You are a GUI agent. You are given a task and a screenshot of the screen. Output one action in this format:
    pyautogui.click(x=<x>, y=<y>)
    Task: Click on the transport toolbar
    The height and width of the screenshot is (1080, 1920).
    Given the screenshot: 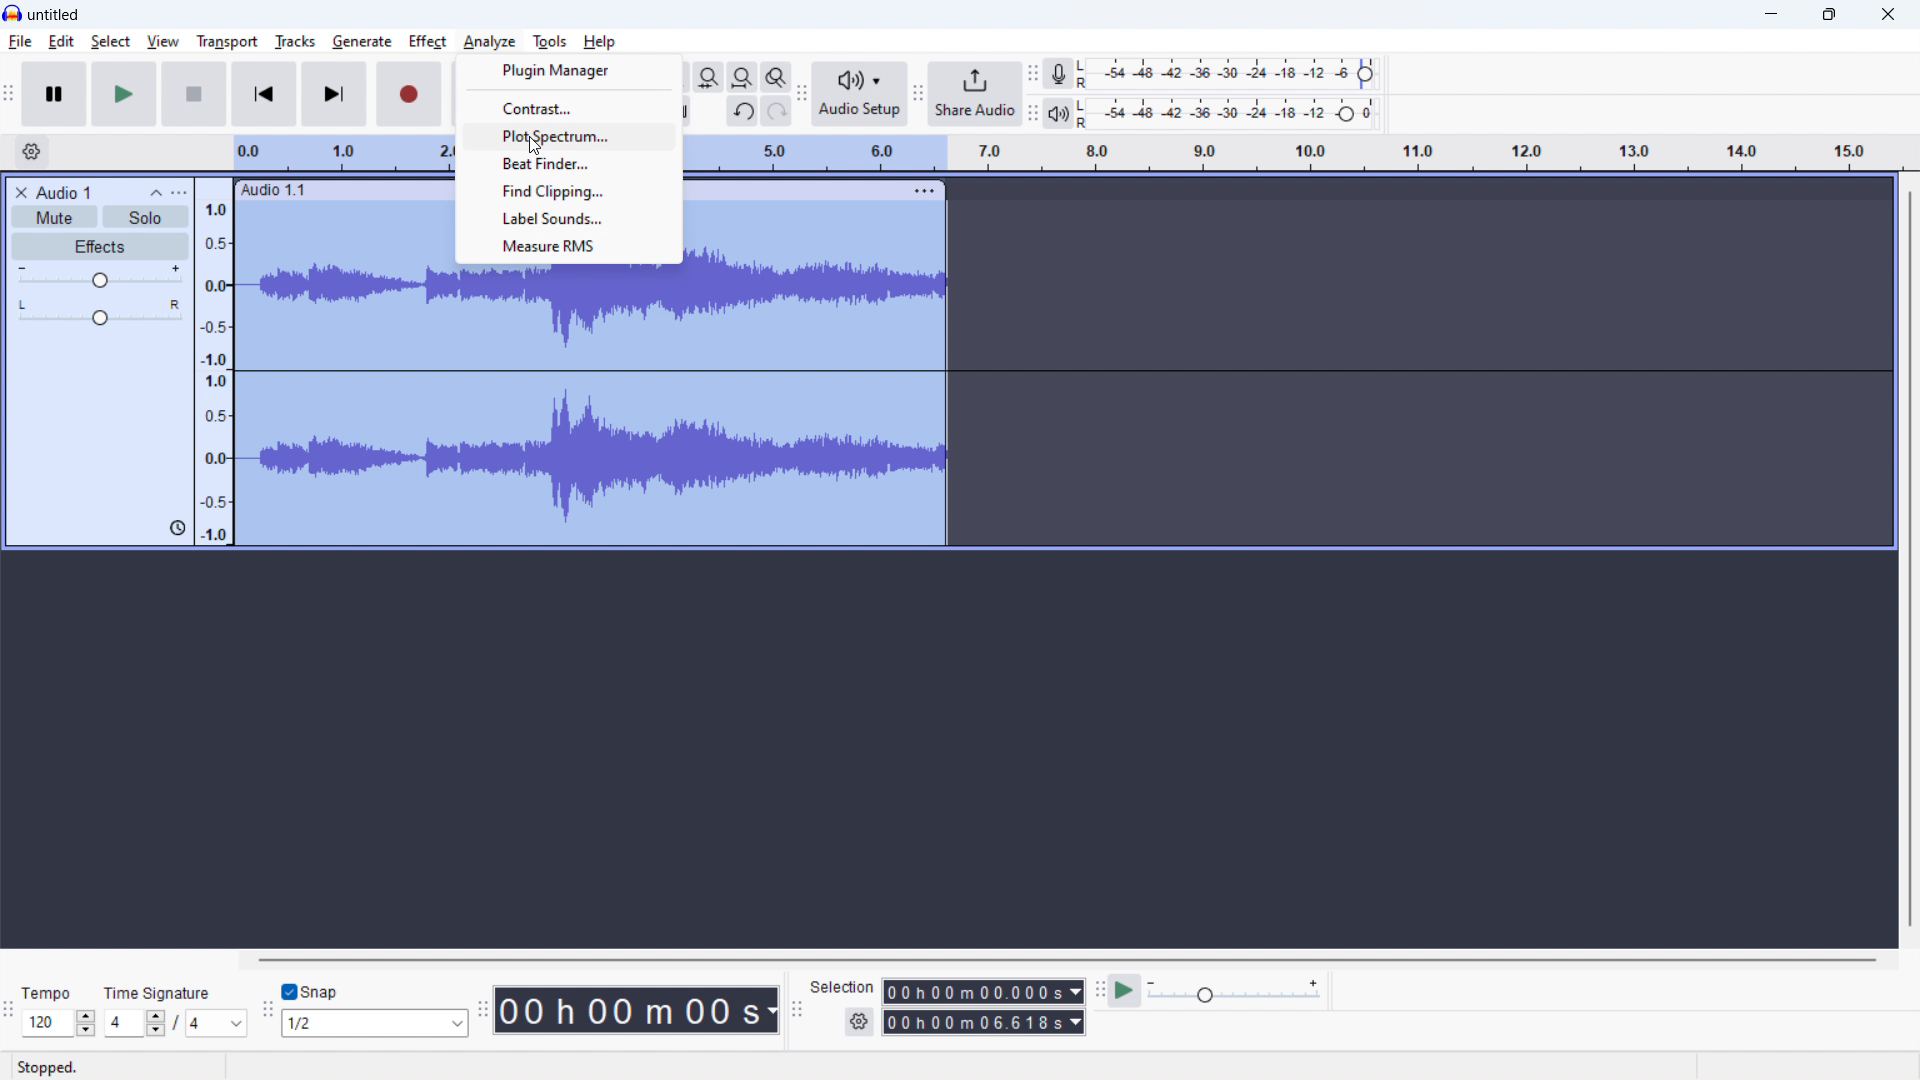 What is the action you would take?
    pyautogui.click(x=9, y=97)
    